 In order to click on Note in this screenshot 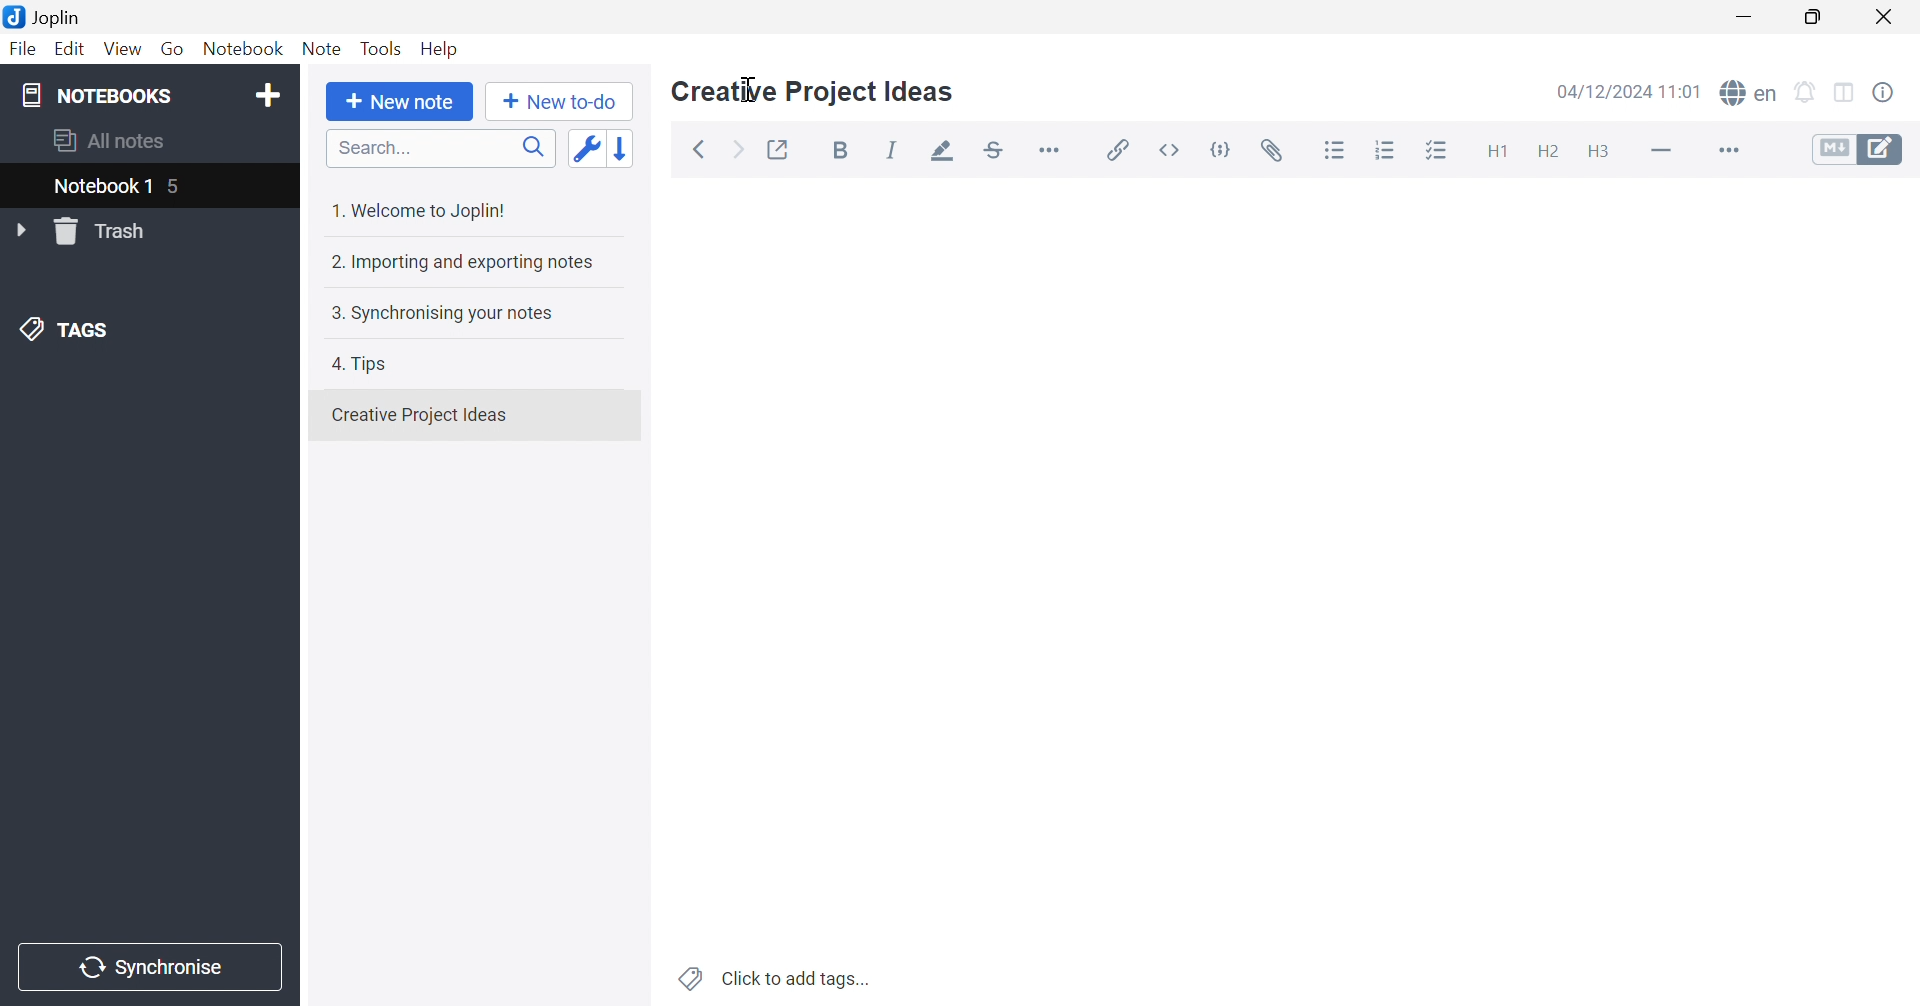, I will do `click(320, 50)`.